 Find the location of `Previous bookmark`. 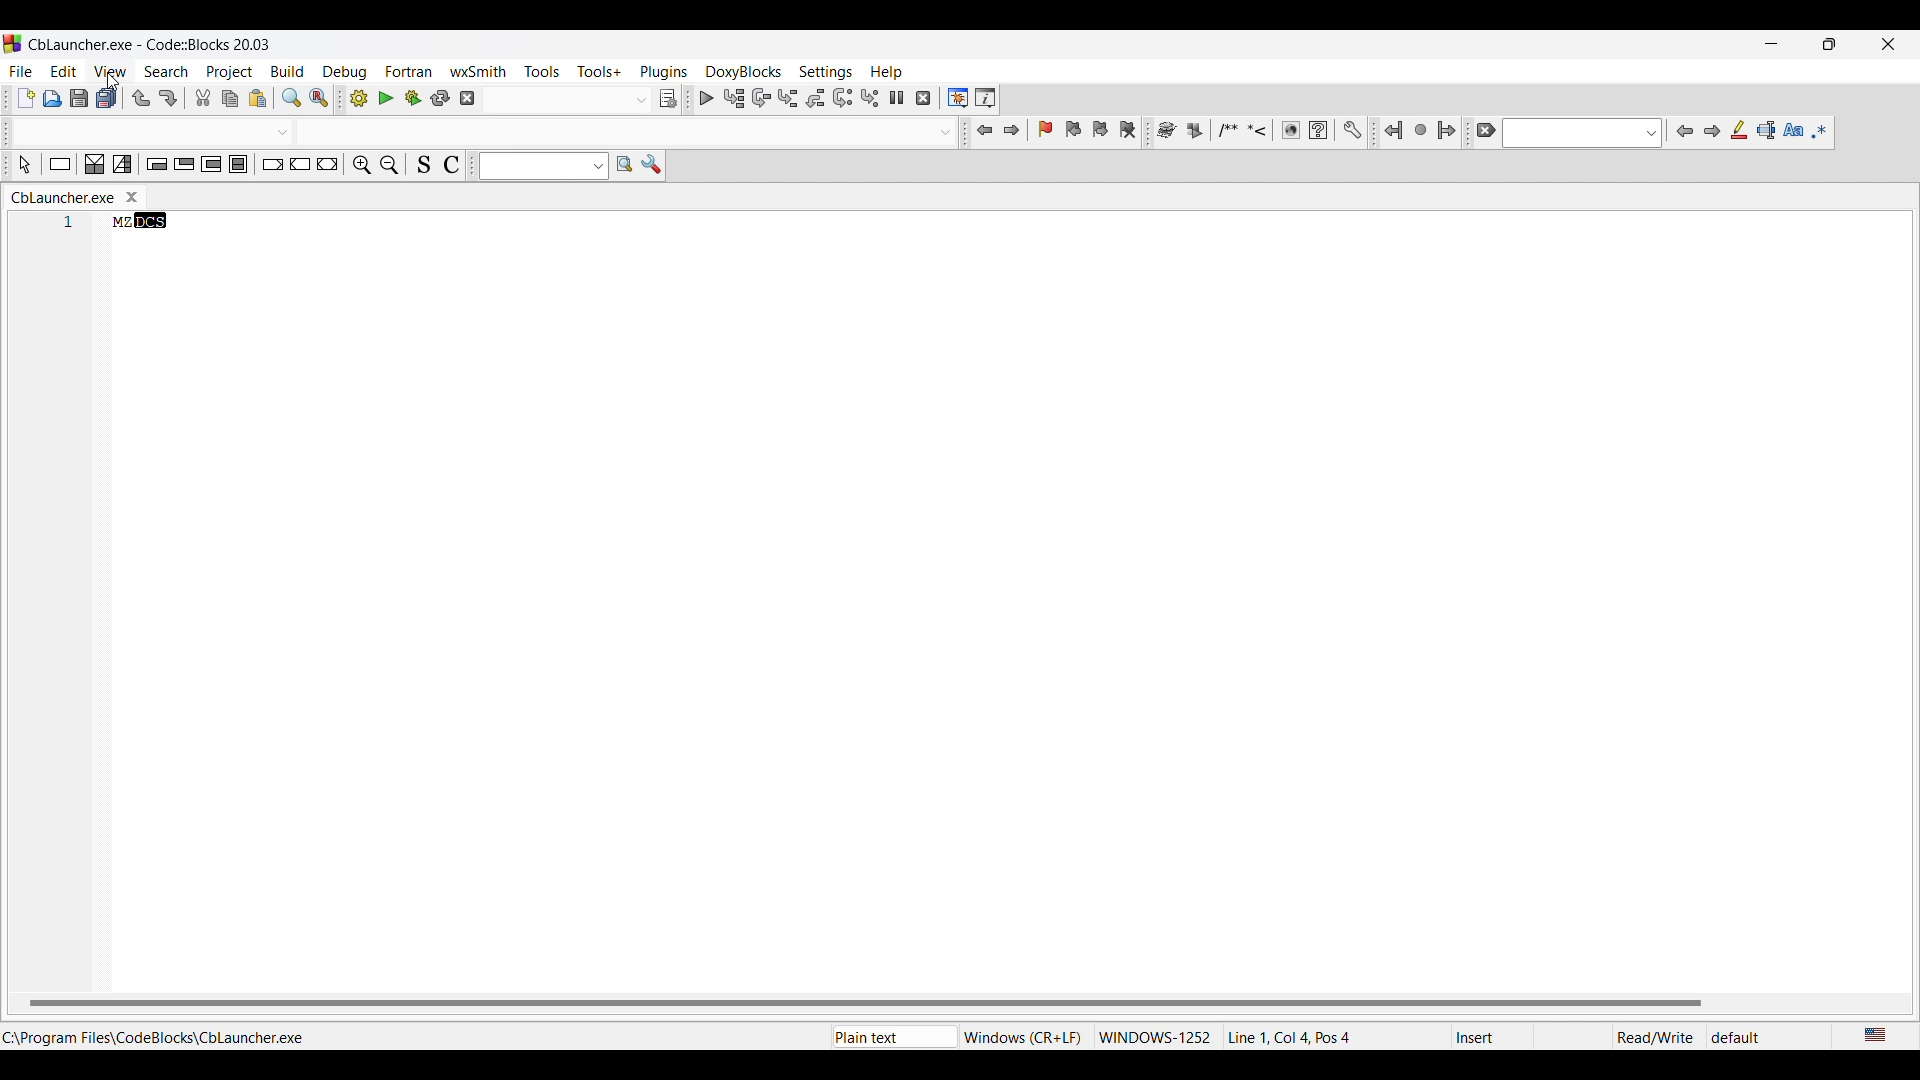

Previous bookmark is located at coordinates (1073, 129).